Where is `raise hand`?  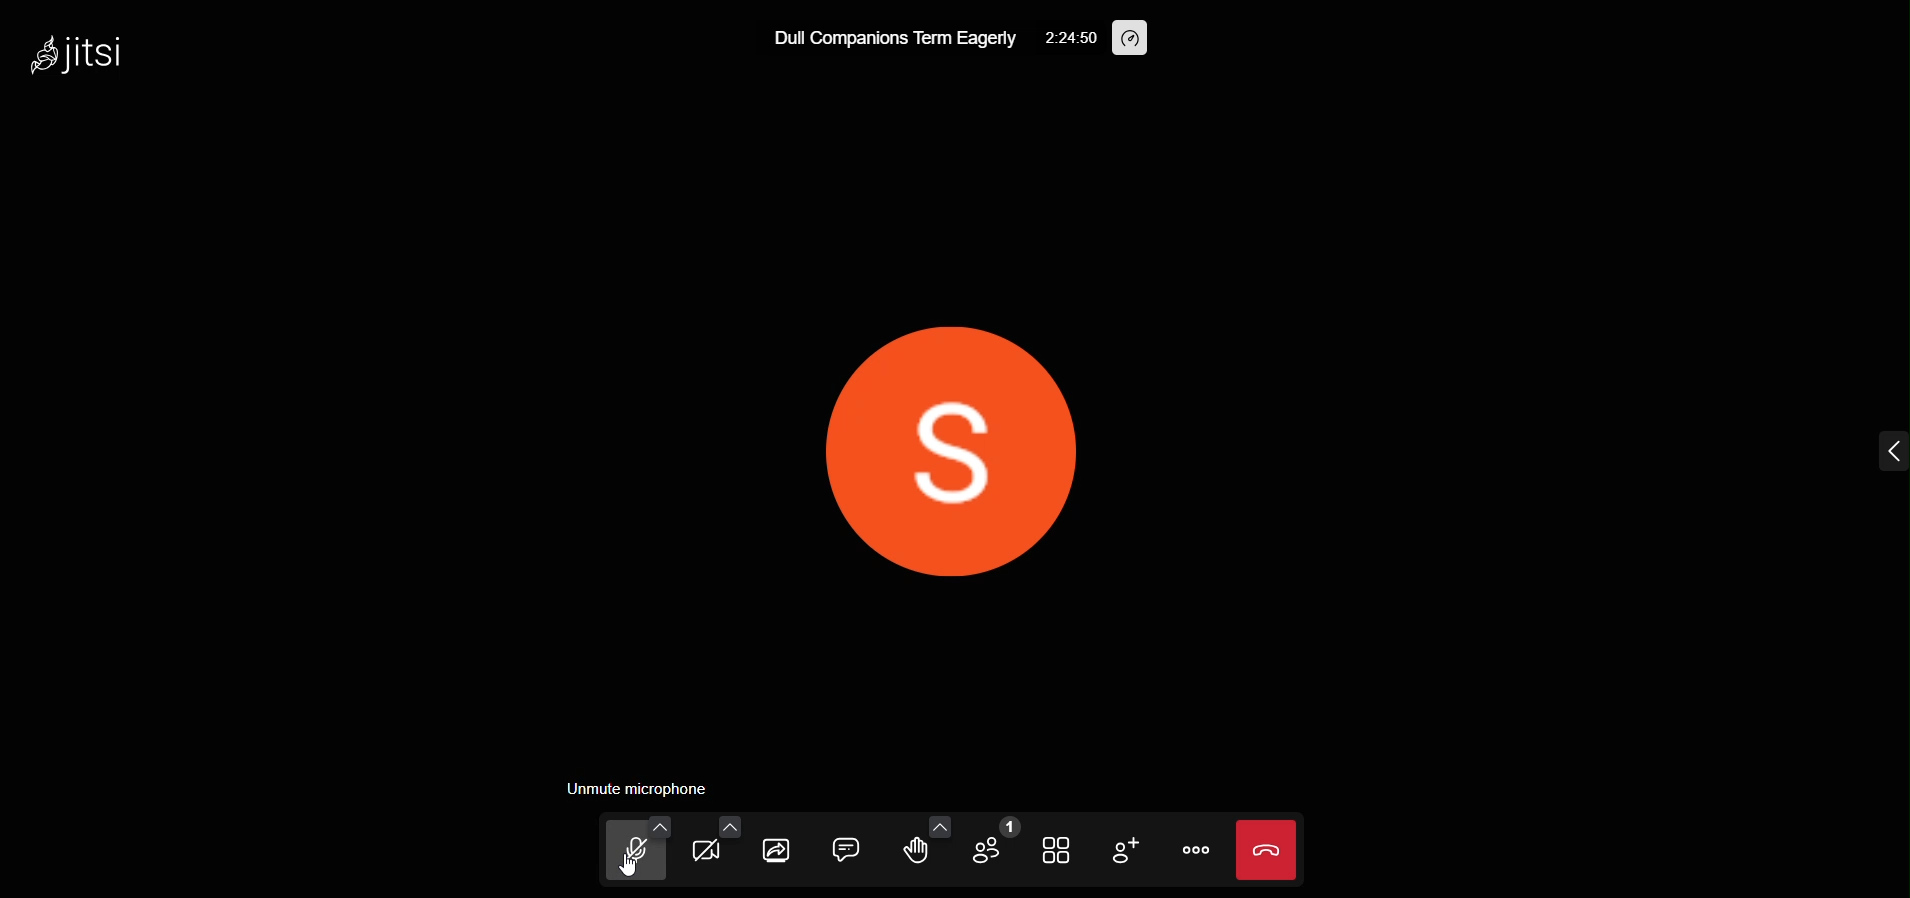
raise hand is located at coordinates (907, 852).